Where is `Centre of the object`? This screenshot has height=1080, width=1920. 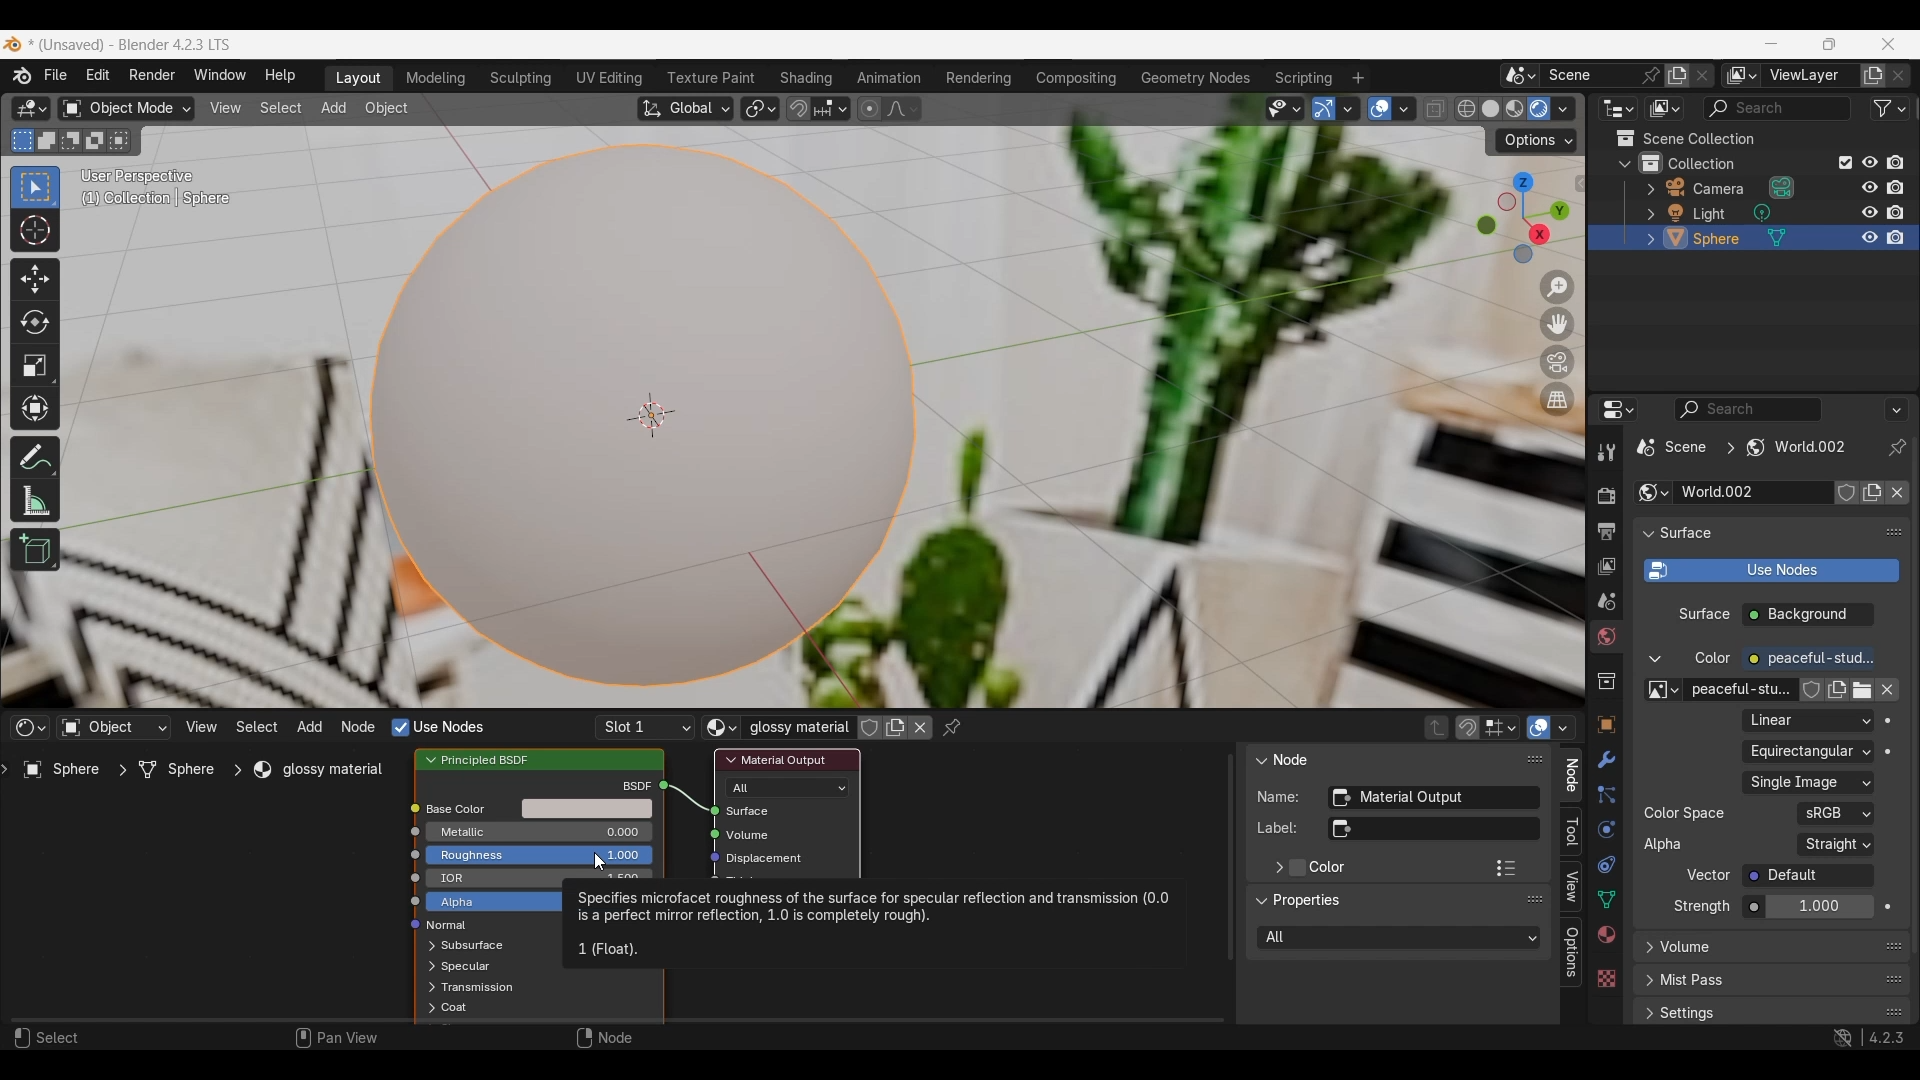
Centre of the object is located at coordinates (651, 416).